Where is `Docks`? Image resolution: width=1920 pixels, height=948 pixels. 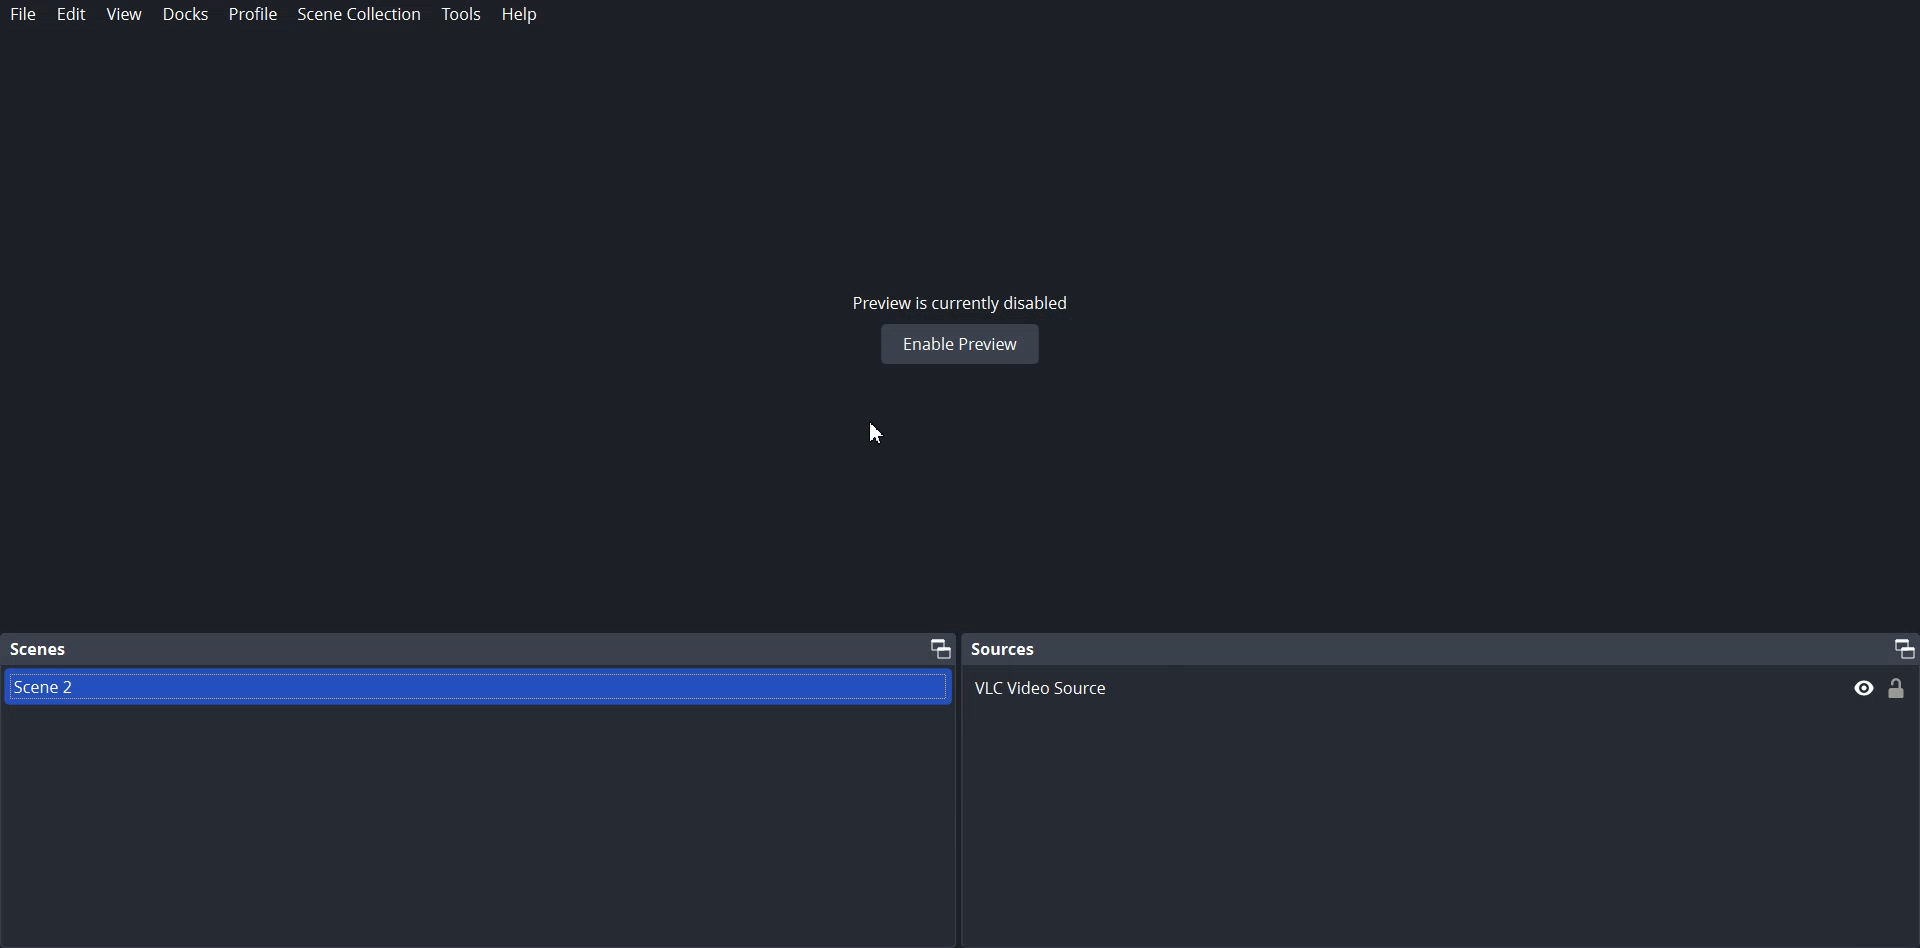
Docks is located at coordinates (185, 15).